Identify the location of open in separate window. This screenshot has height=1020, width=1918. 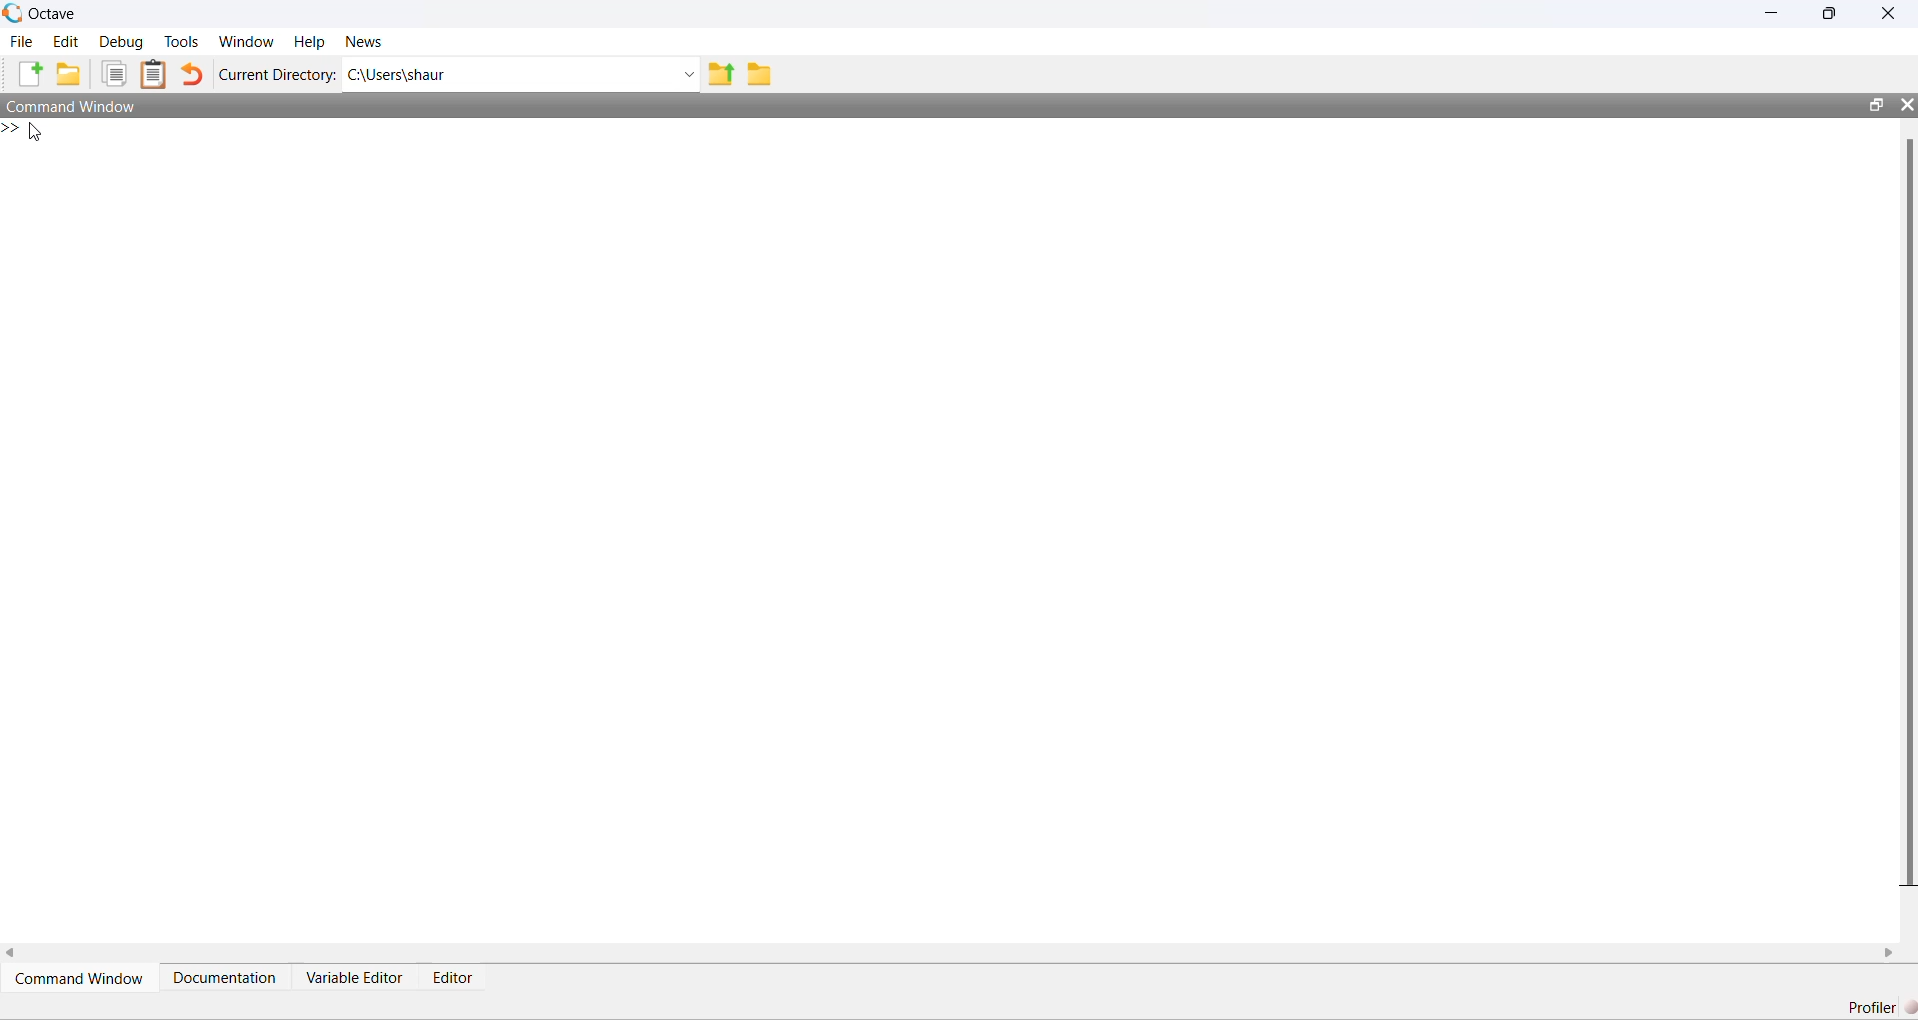
(1875, 105).